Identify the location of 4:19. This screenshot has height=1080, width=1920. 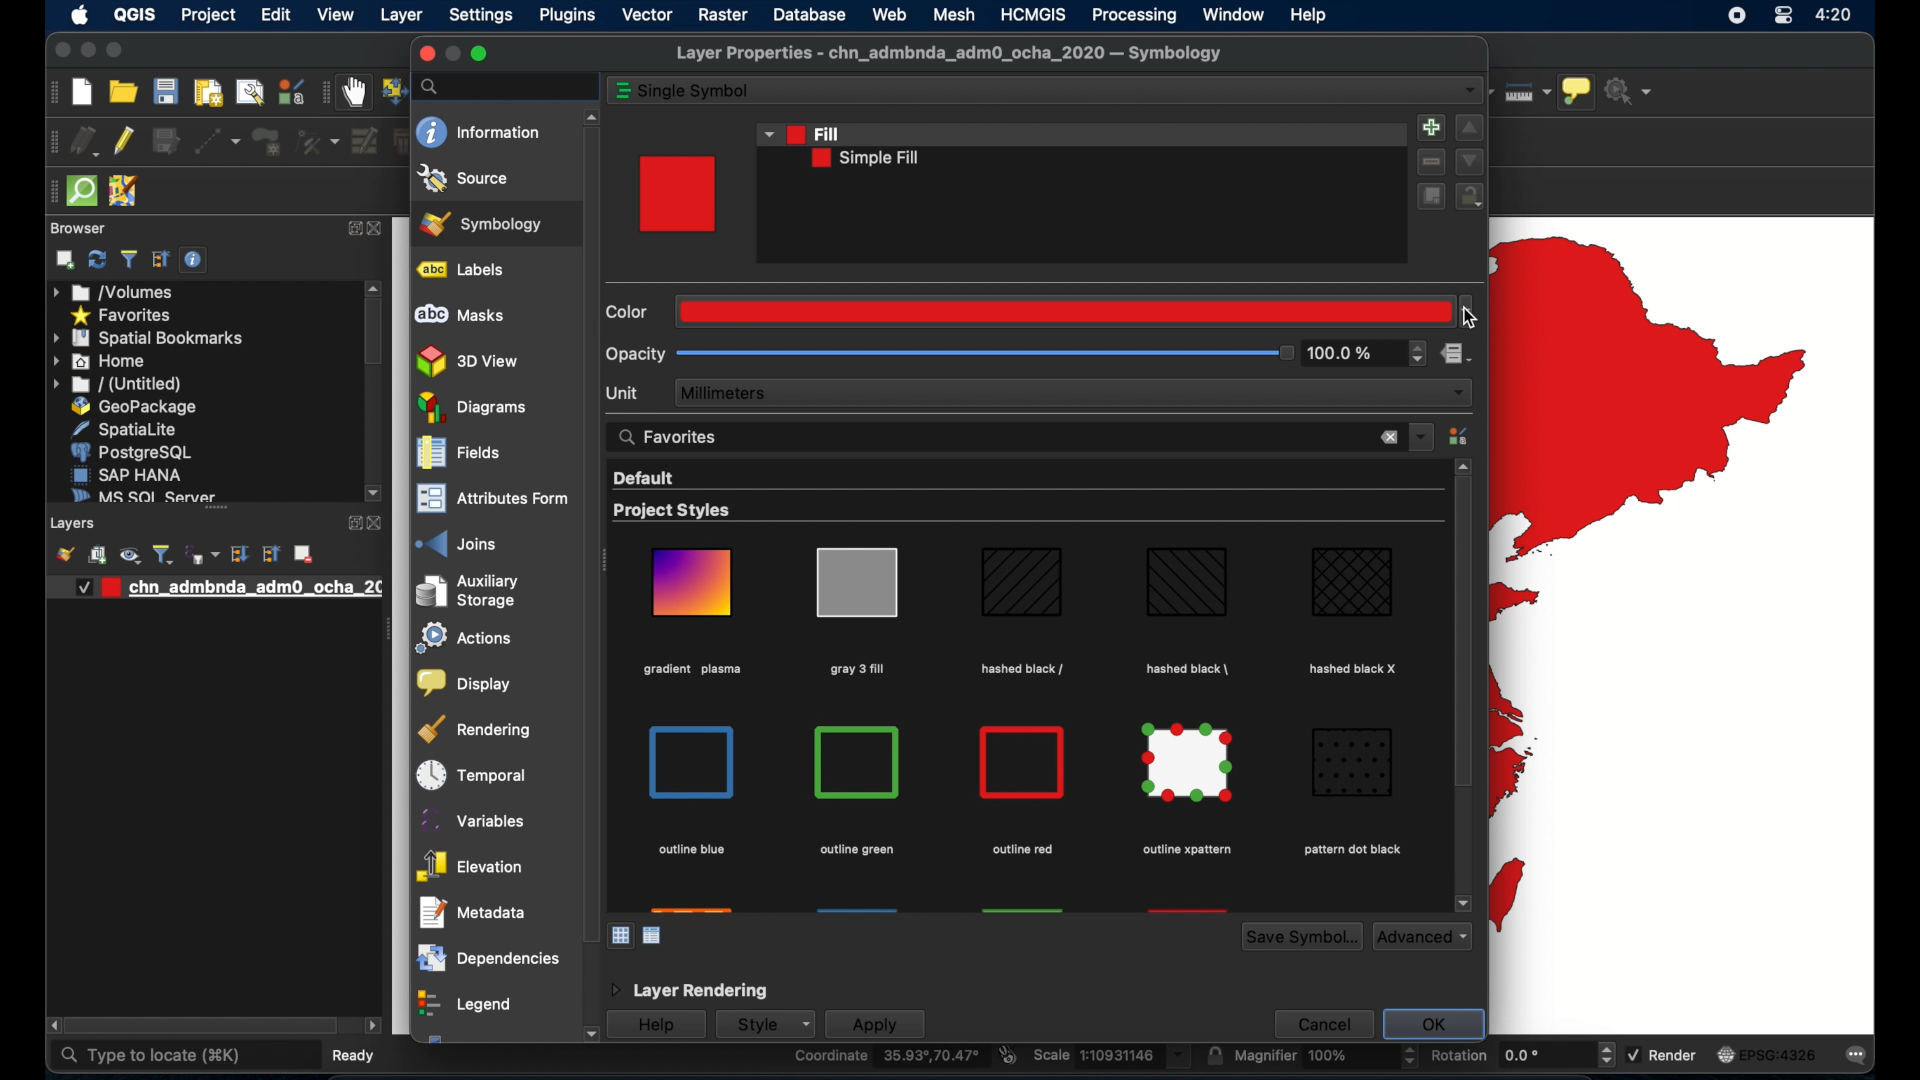
(1835, 15).